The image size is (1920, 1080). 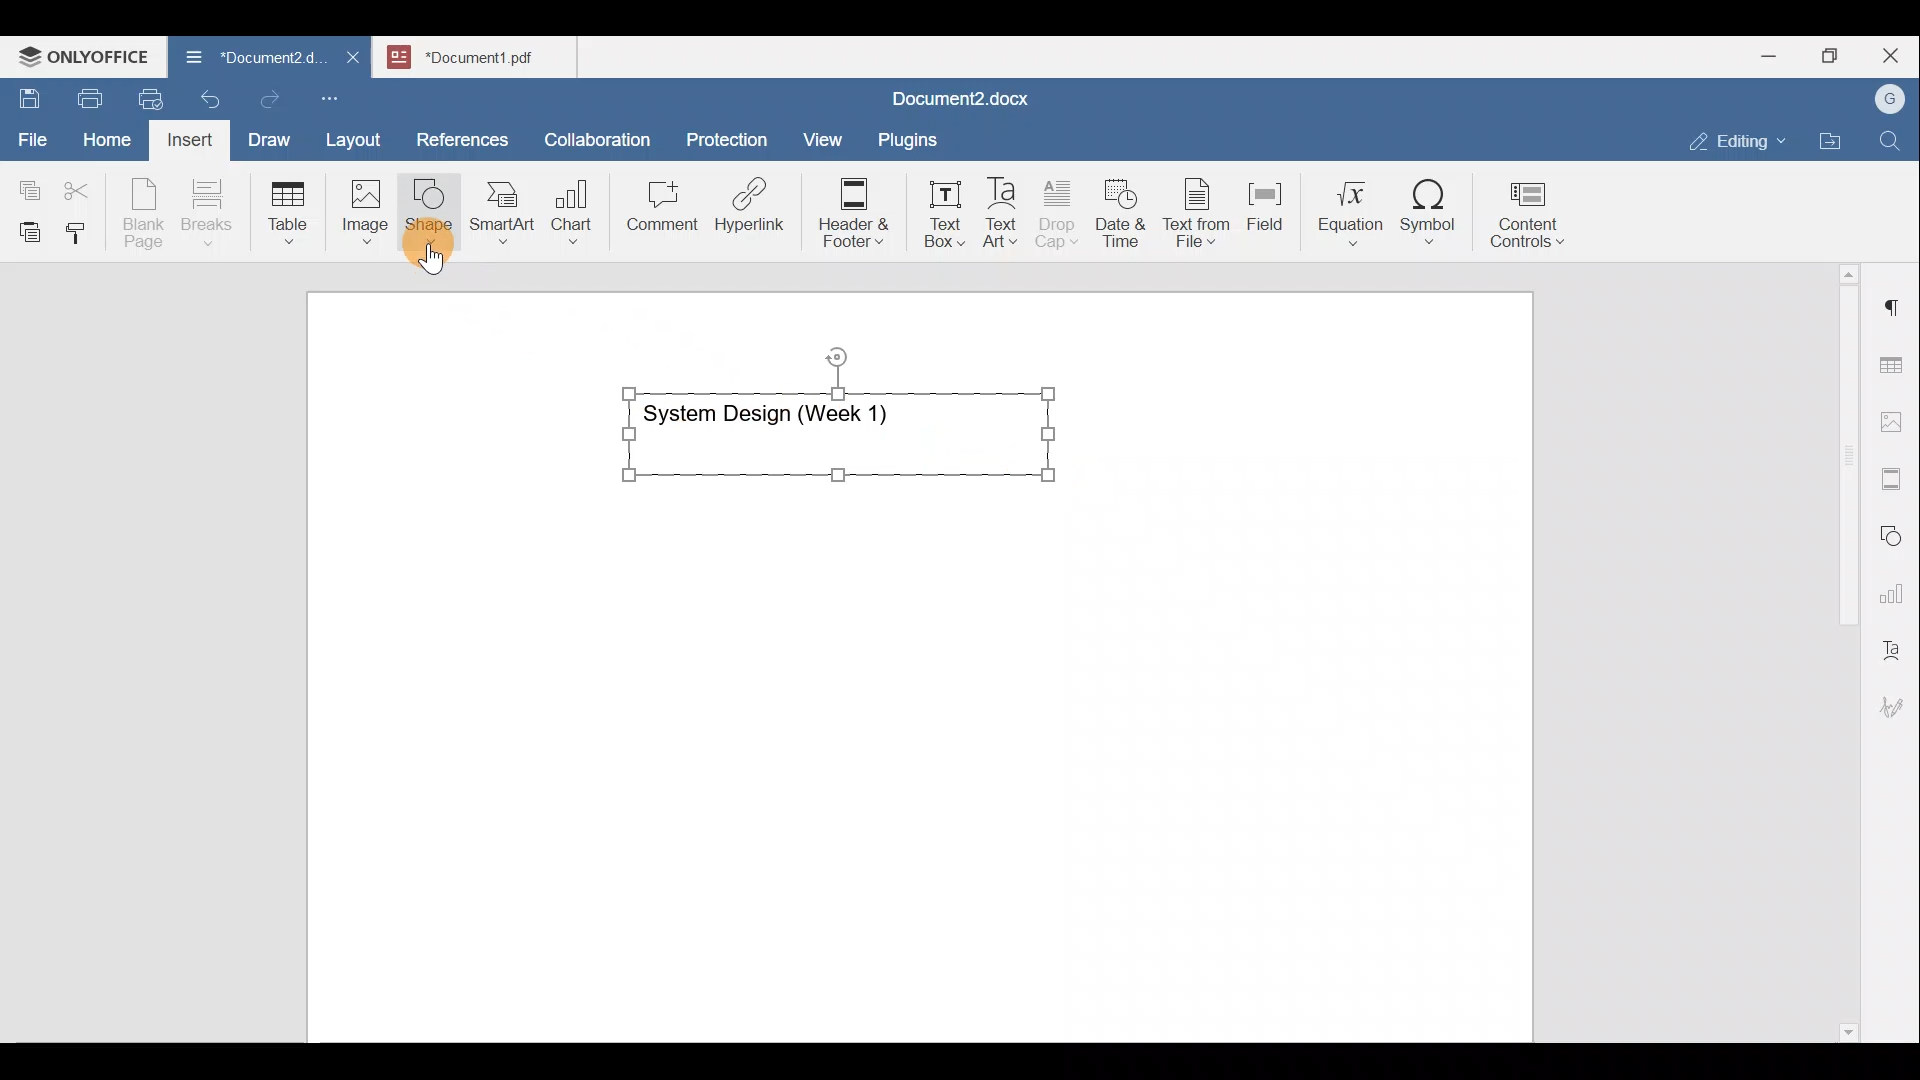 I want to click on Find, so click(x=1892, y=142).